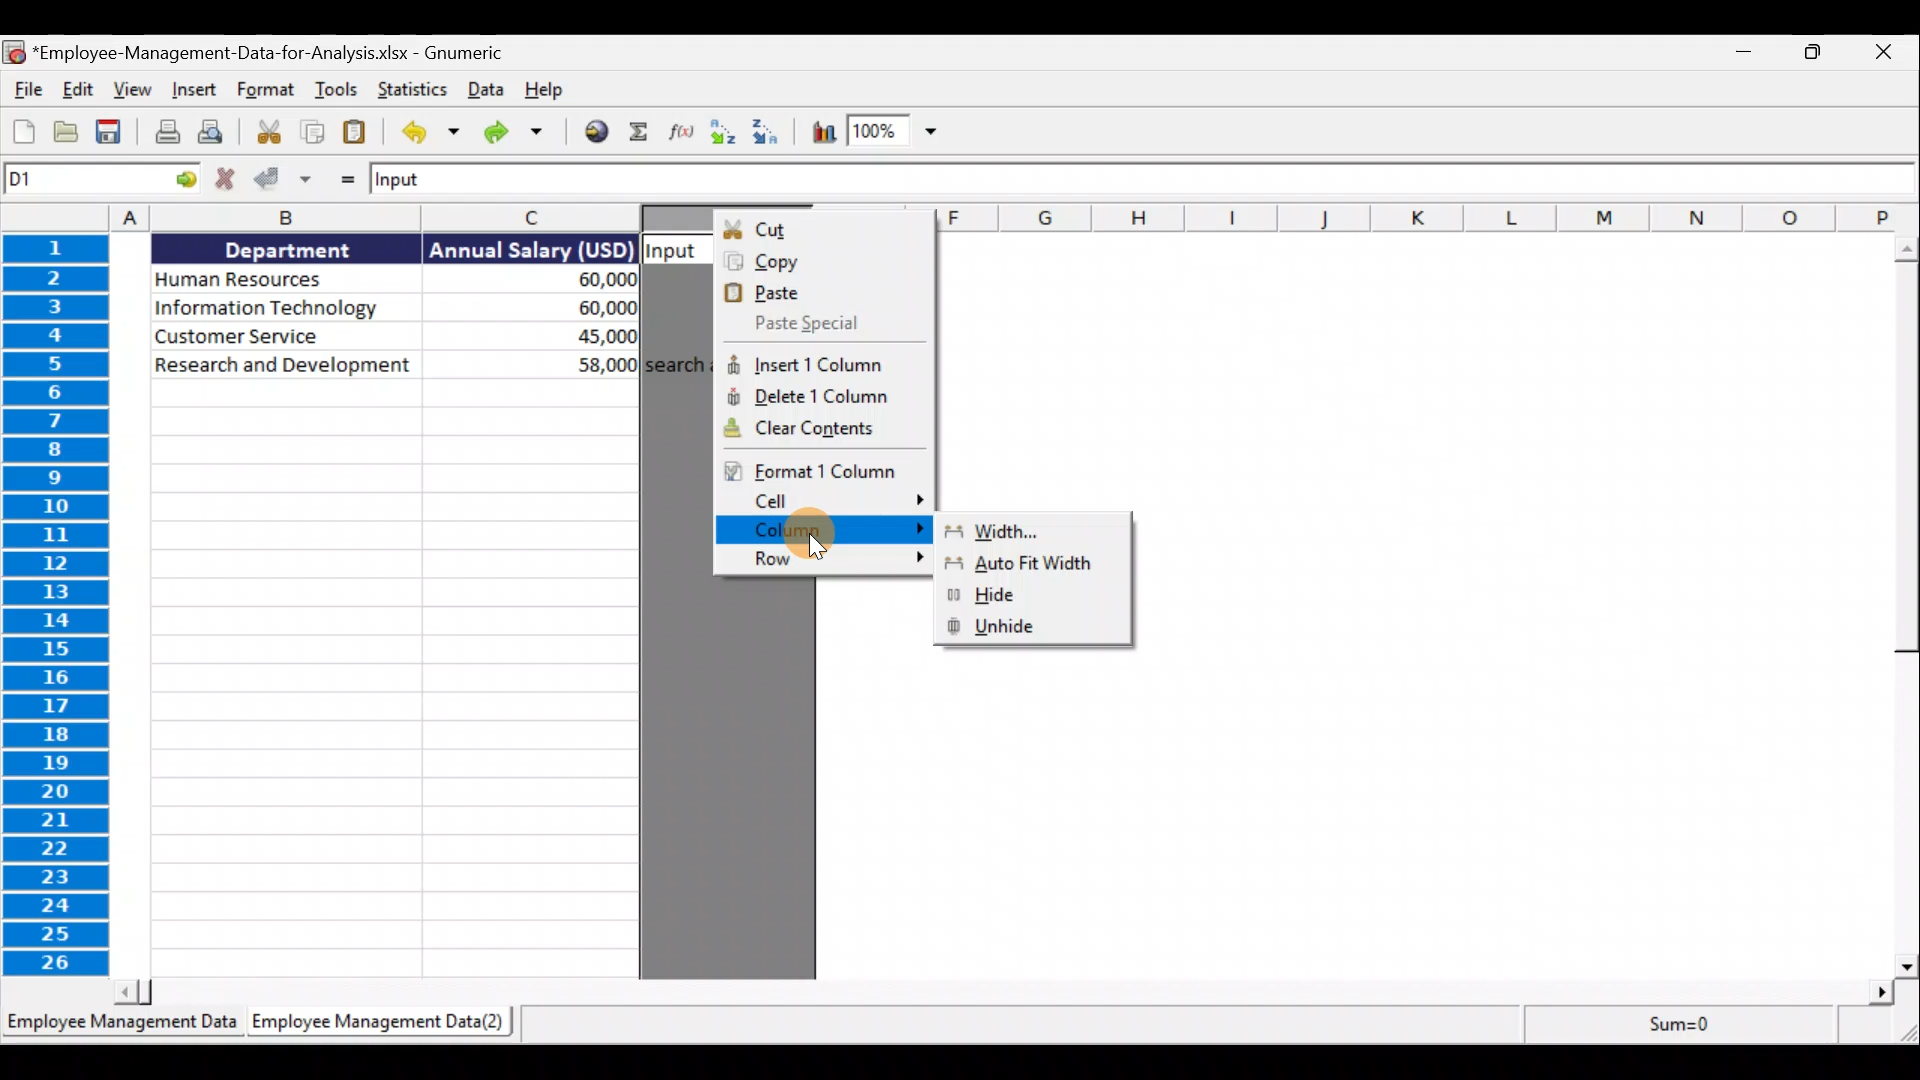 The image size is (1920, 1080). Describe the element at coordinates (381, 1021) in the screenshot. I see `Sheet 2` at that location.